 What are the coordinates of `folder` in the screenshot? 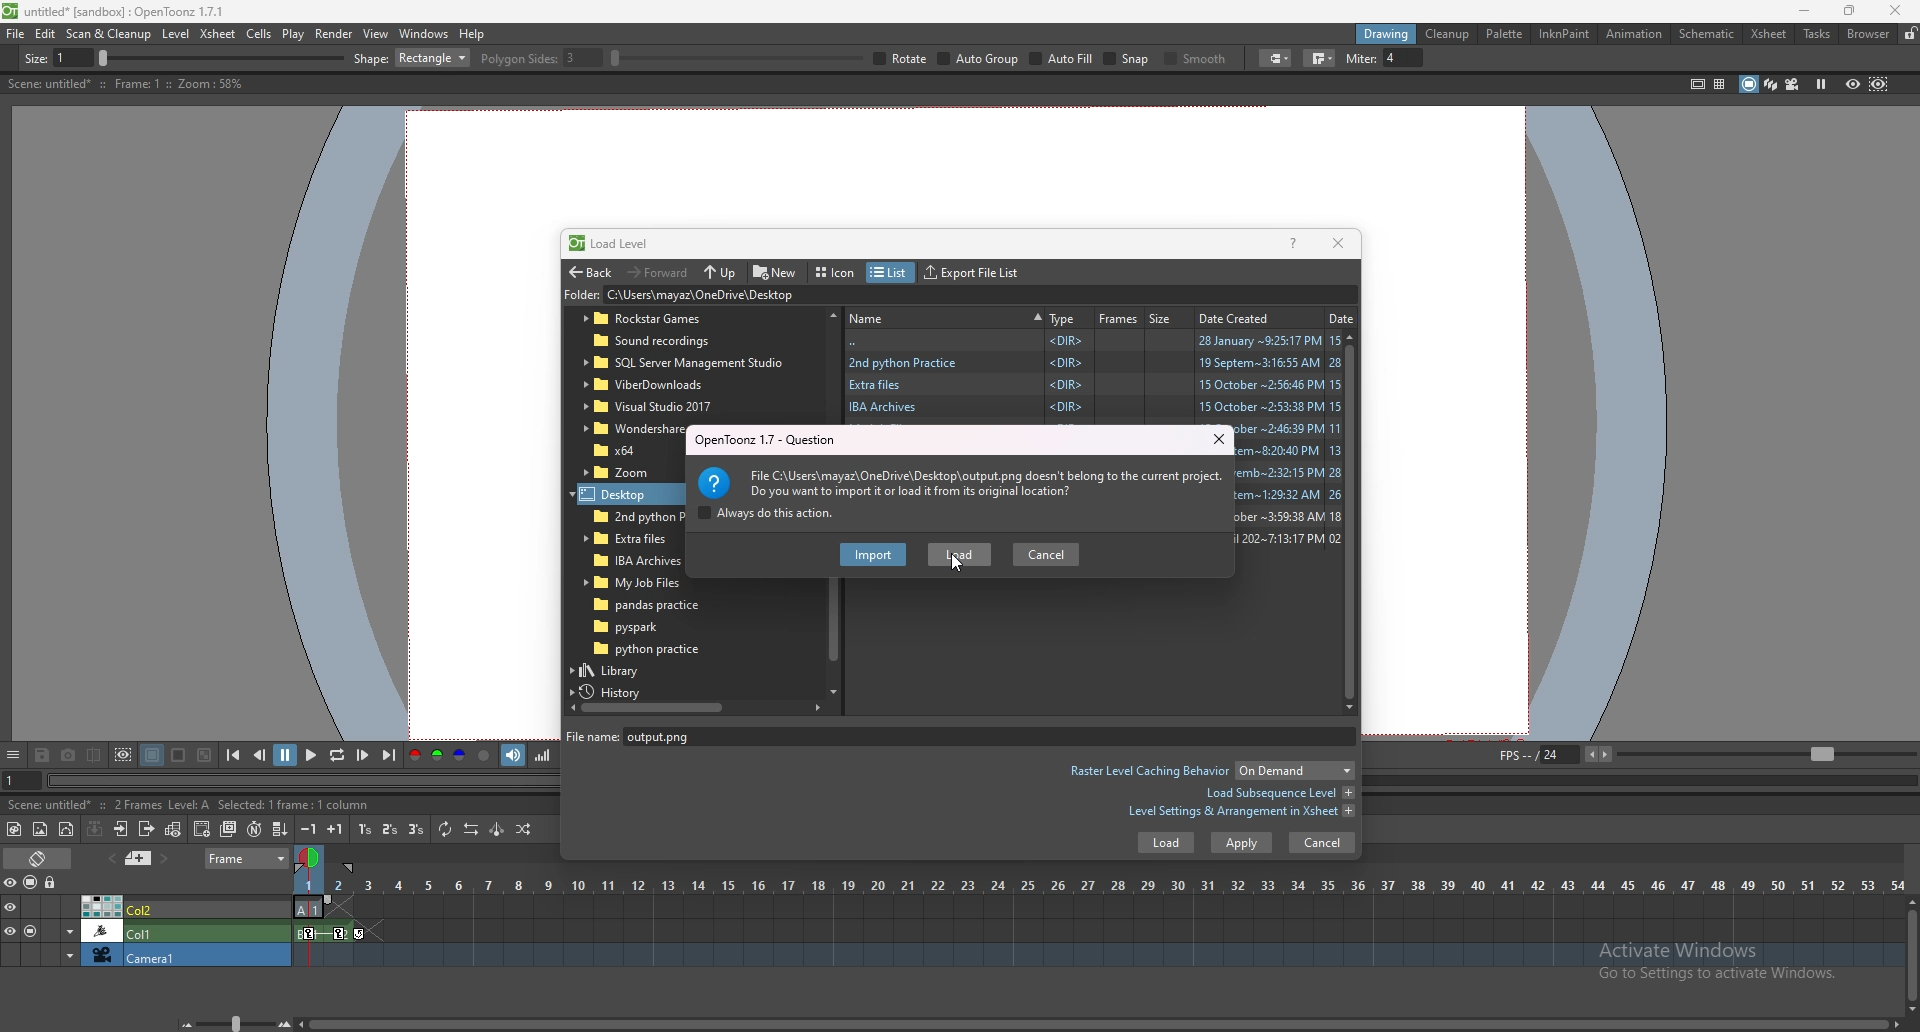 It's located at (656, 605).